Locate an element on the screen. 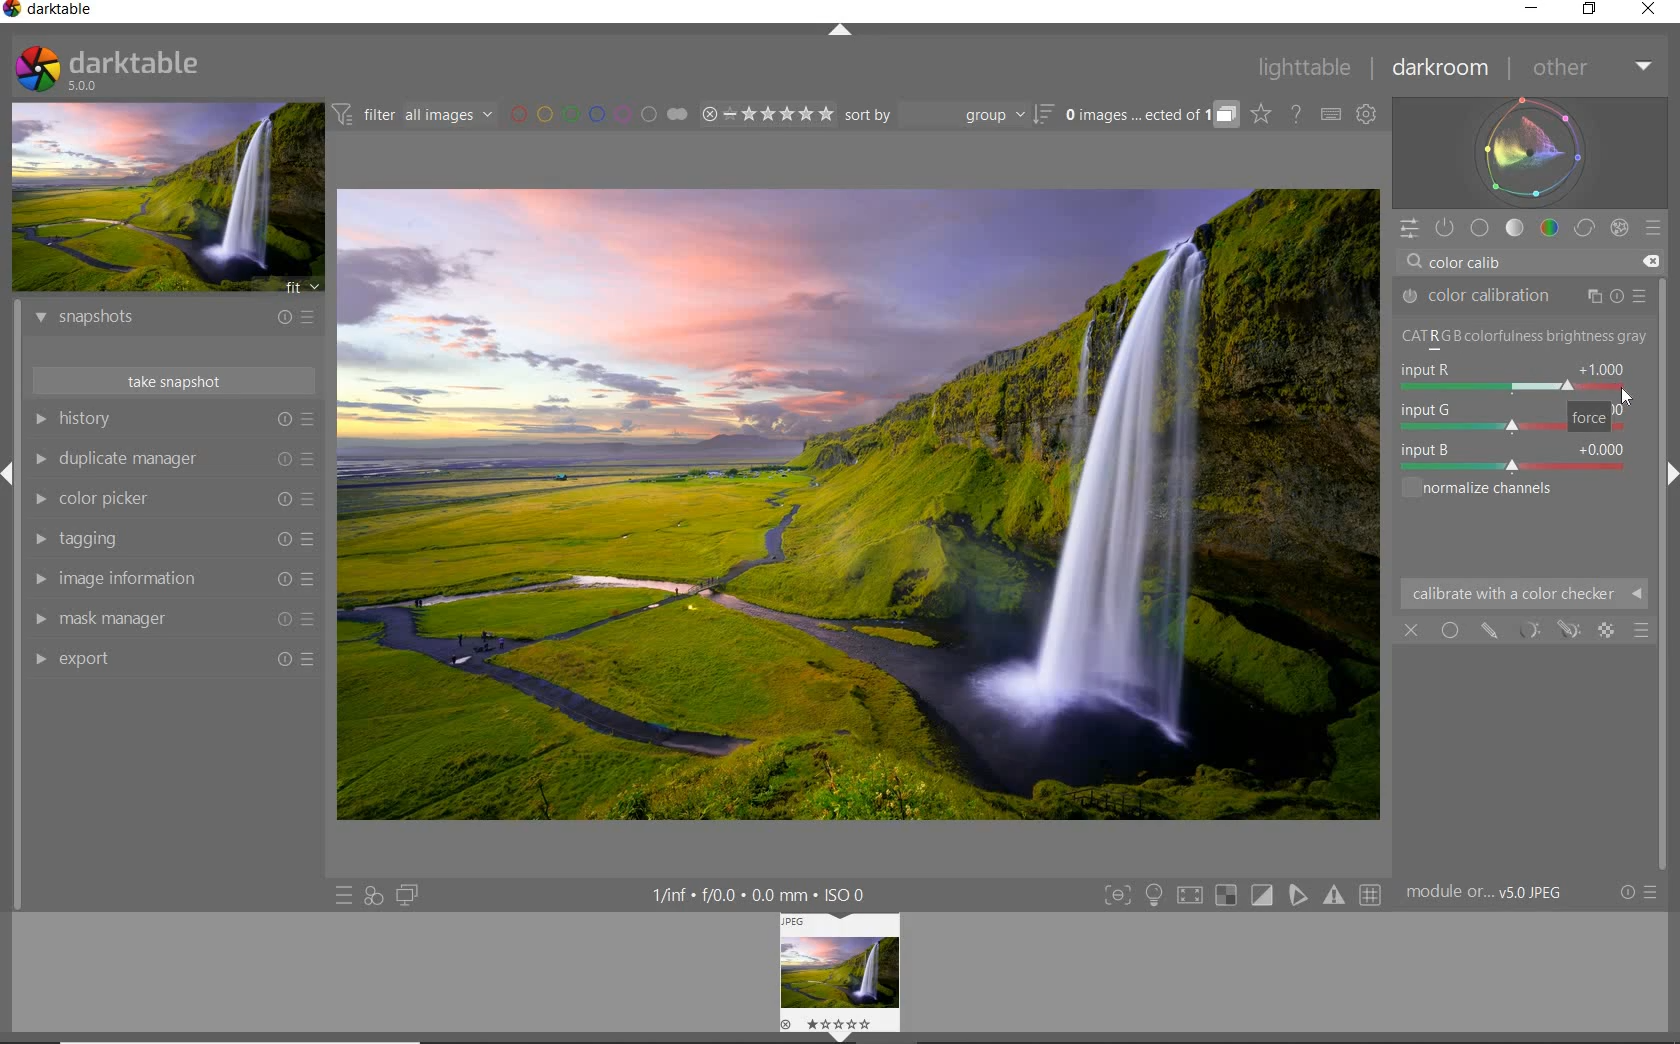 This screenshot has width=1680, height=1044. Expand/Collapse is located at coordinates (10, 472).